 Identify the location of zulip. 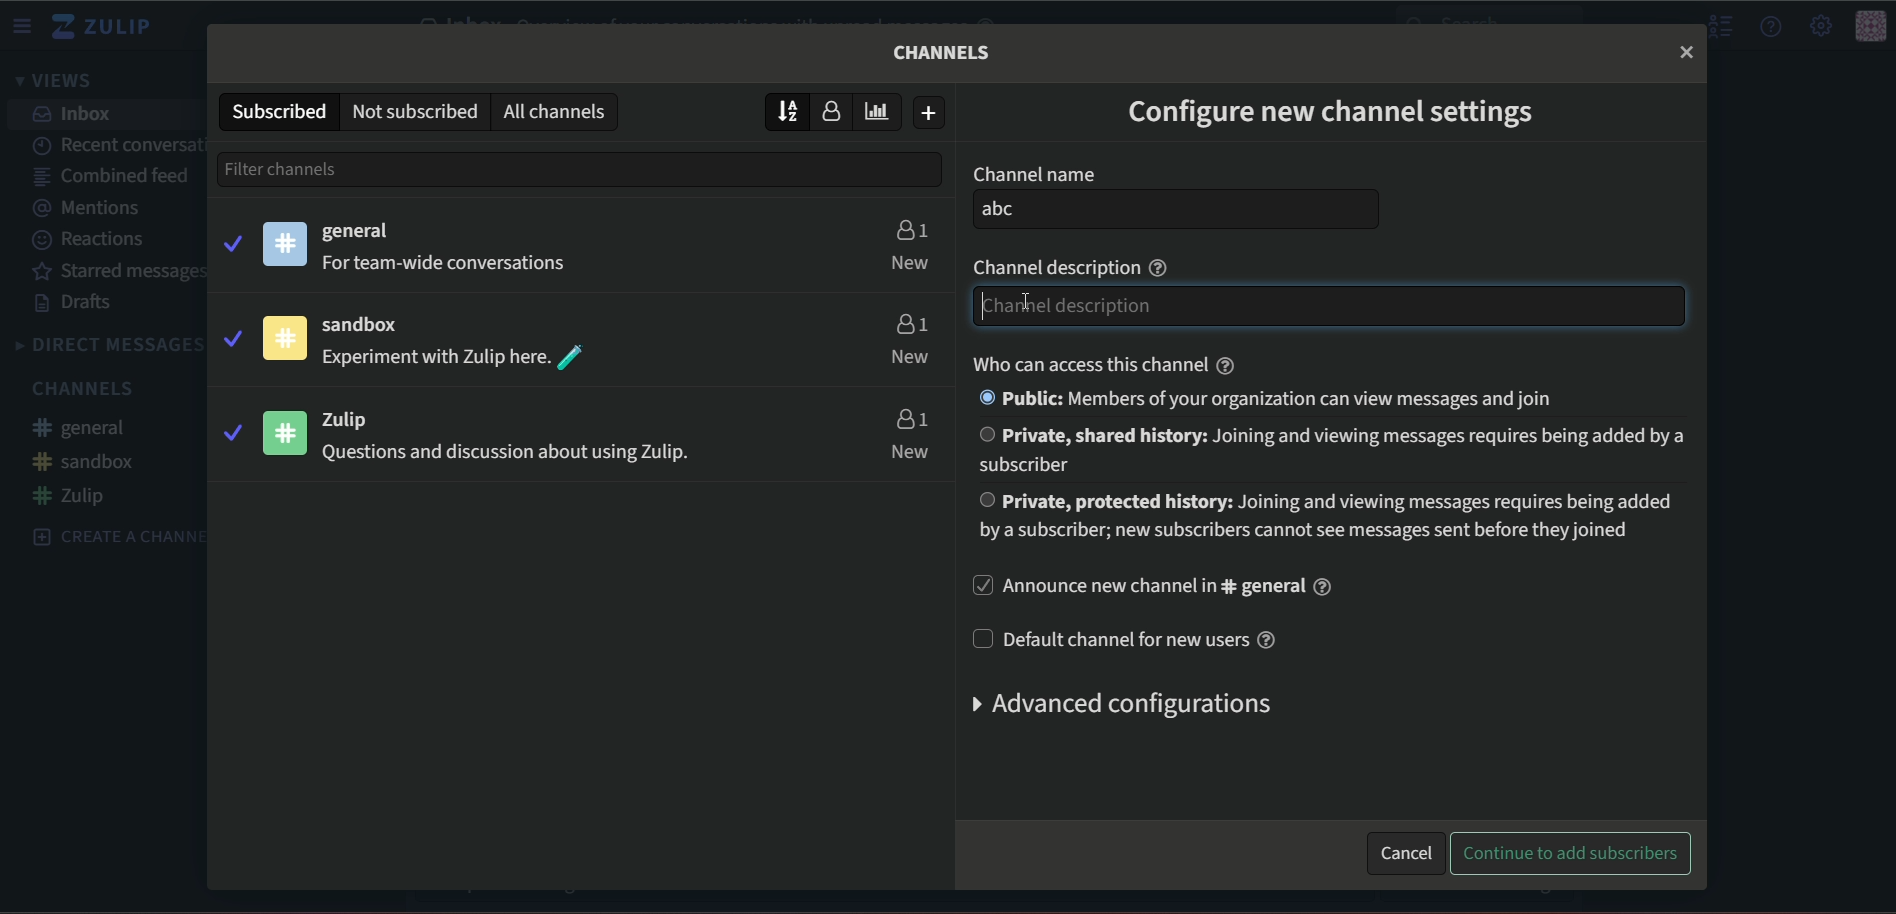
(358, 419).